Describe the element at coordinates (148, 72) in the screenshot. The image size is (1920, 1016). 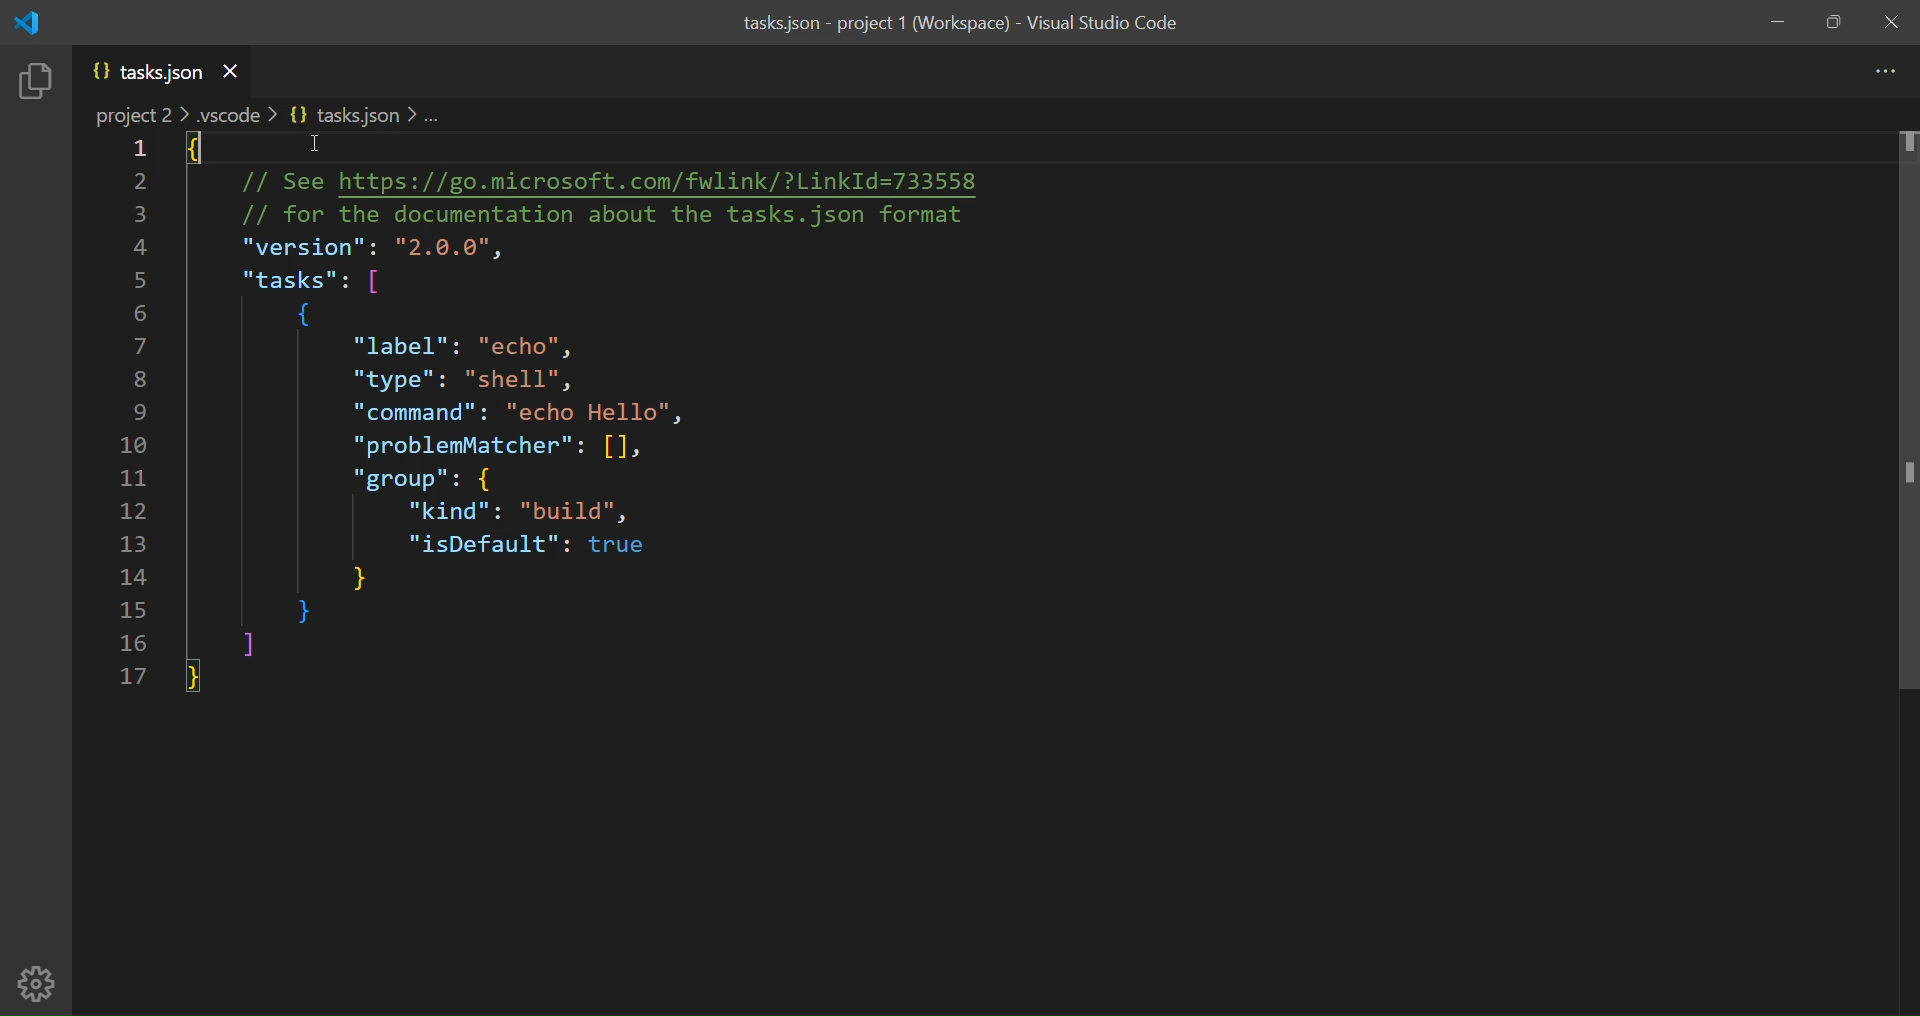
I see `json file name` at that location.